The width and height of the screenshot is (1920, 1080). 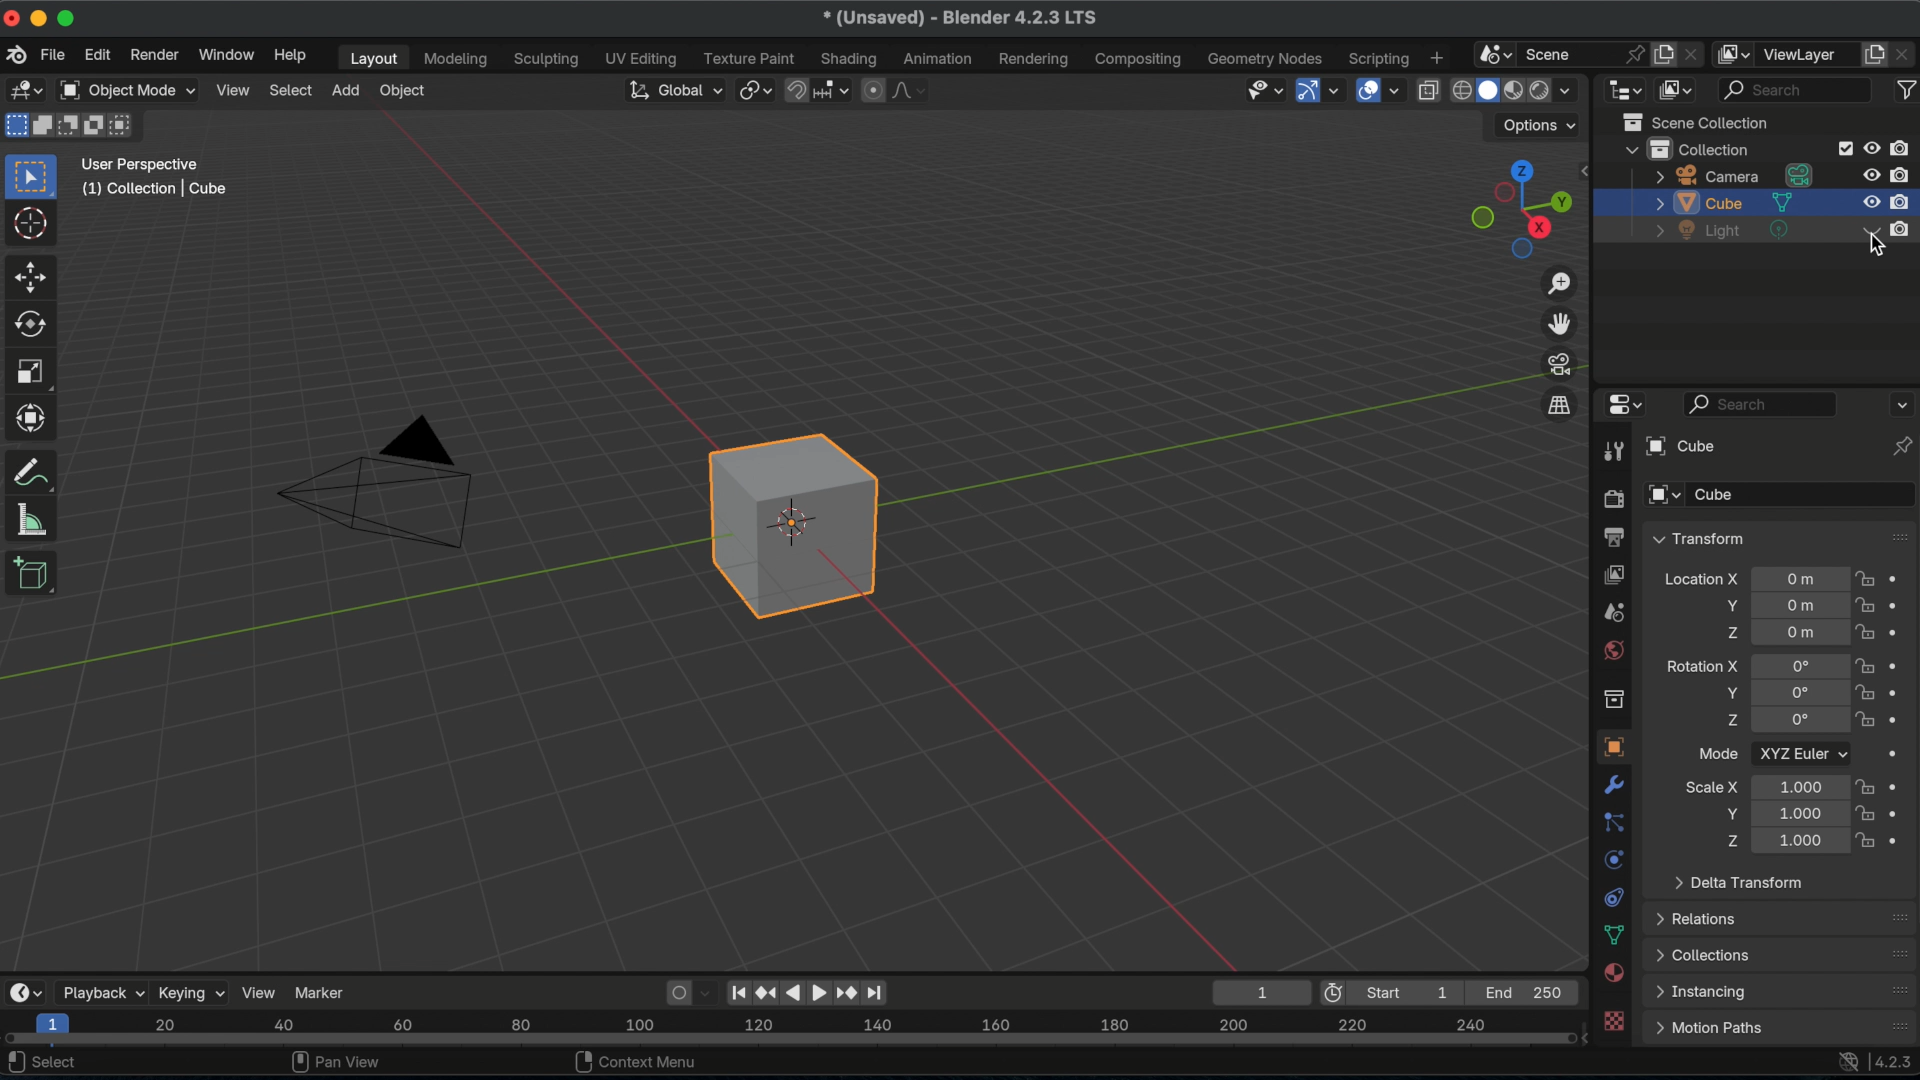 I want to click on move the view, so click(x=1557, y=322).